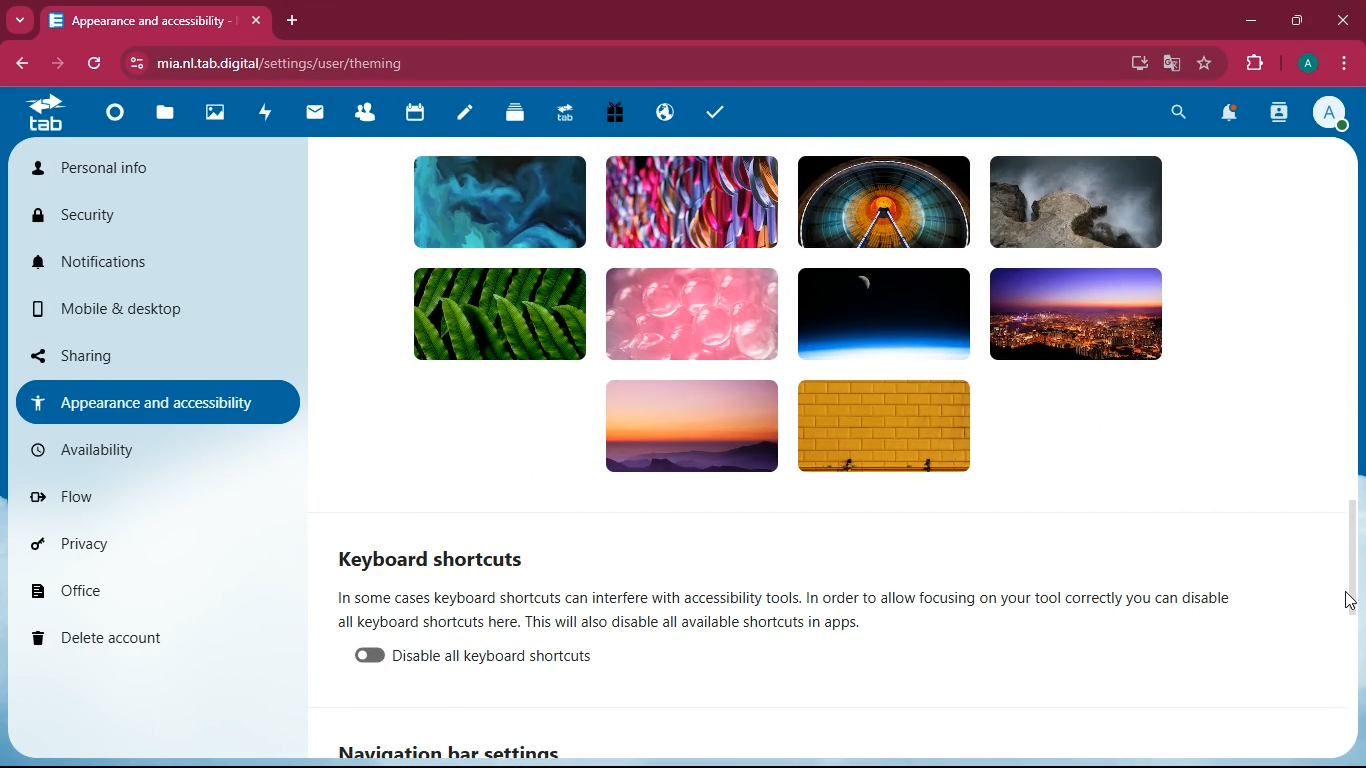 The height and width of the screenshot is (768, 1366). I want to click on availiability, so click(155, 454).